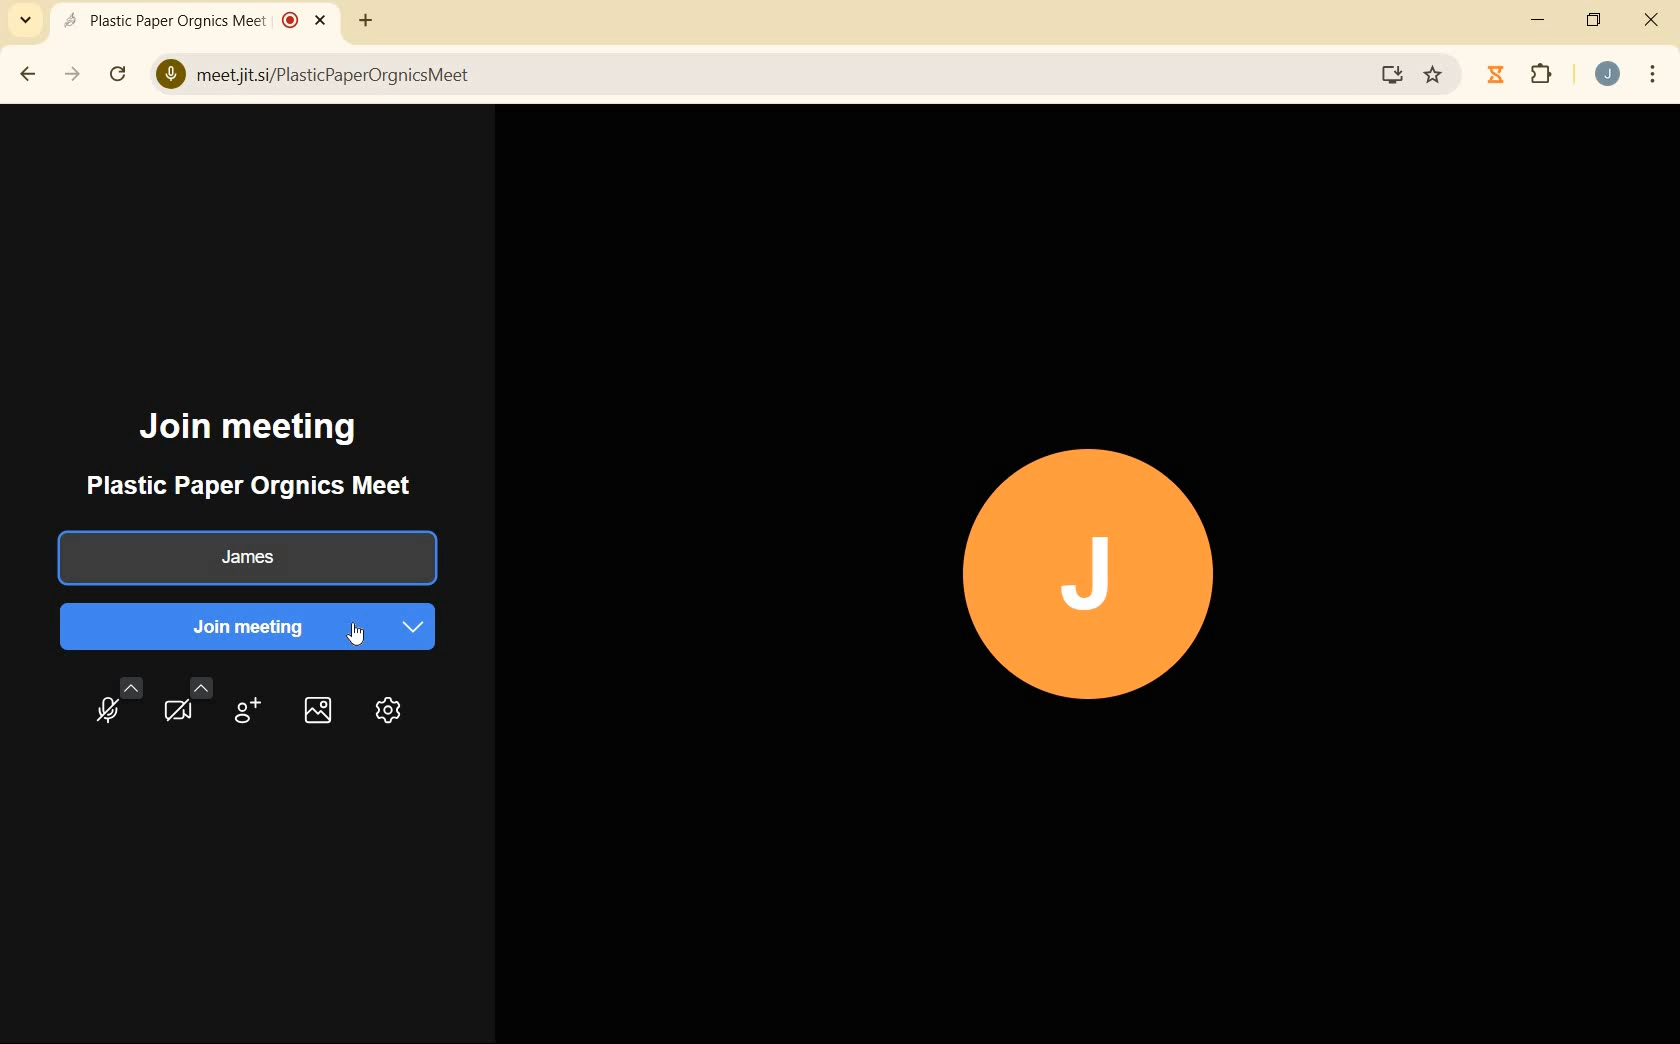 The image size is (1680, 1044). Describe the element at coordinates (74, 75) in the screenshot. I see `forward` at that location.